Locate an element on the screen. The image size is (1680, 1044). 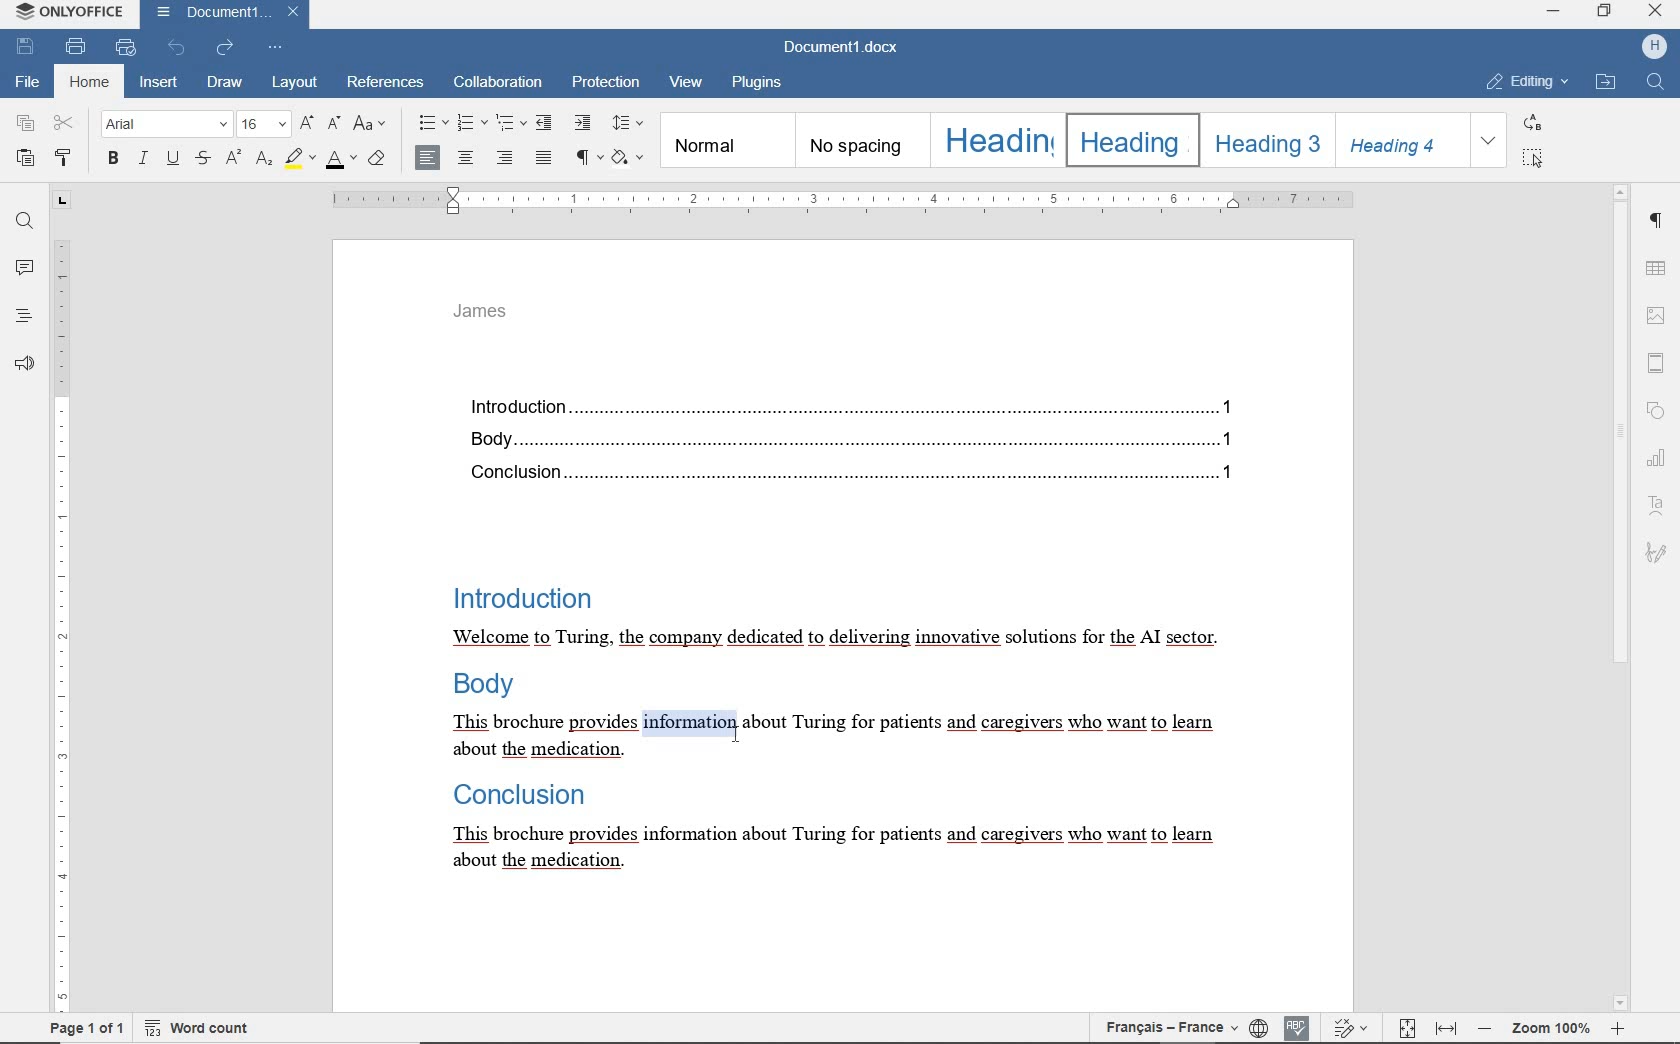
NUMBERING is located at coordinates (470, 124).